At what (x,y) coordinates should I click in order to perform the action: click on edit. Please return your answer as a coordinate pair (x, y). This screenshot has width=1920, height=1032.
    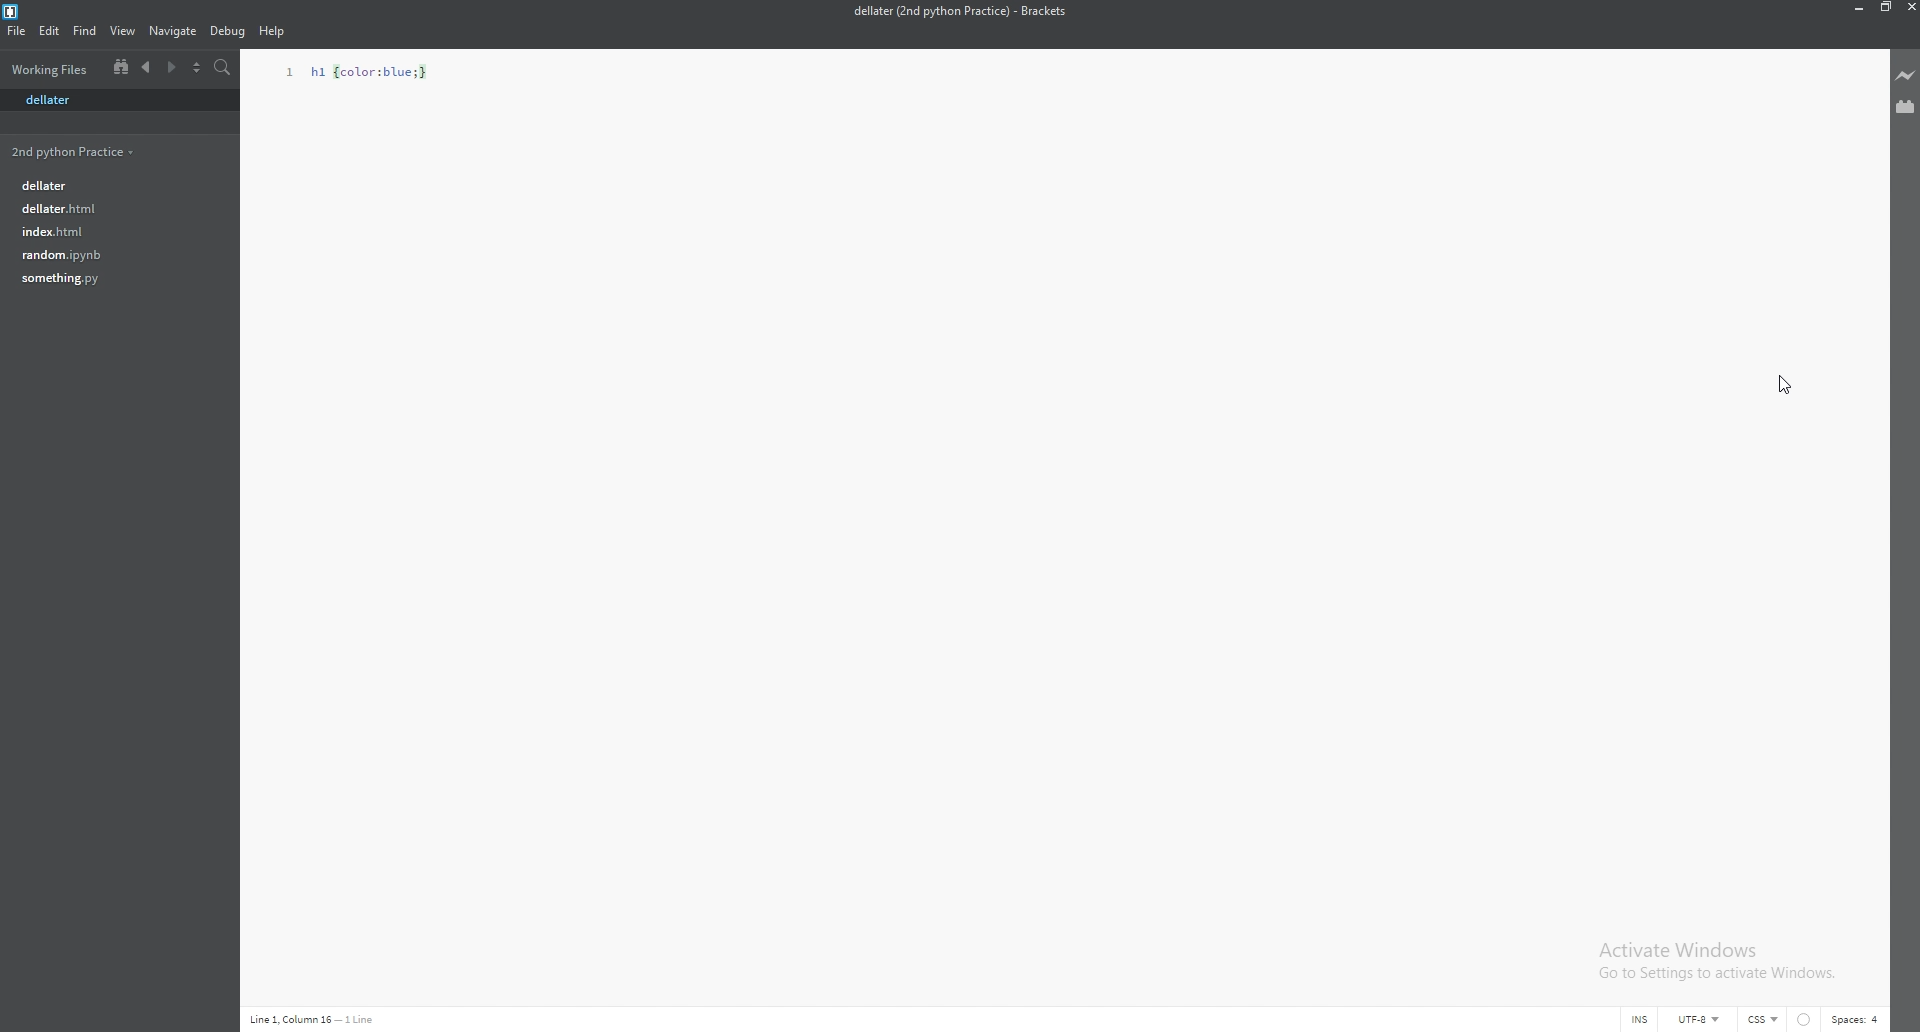
    Looking at the image, I should click on (50, 30).